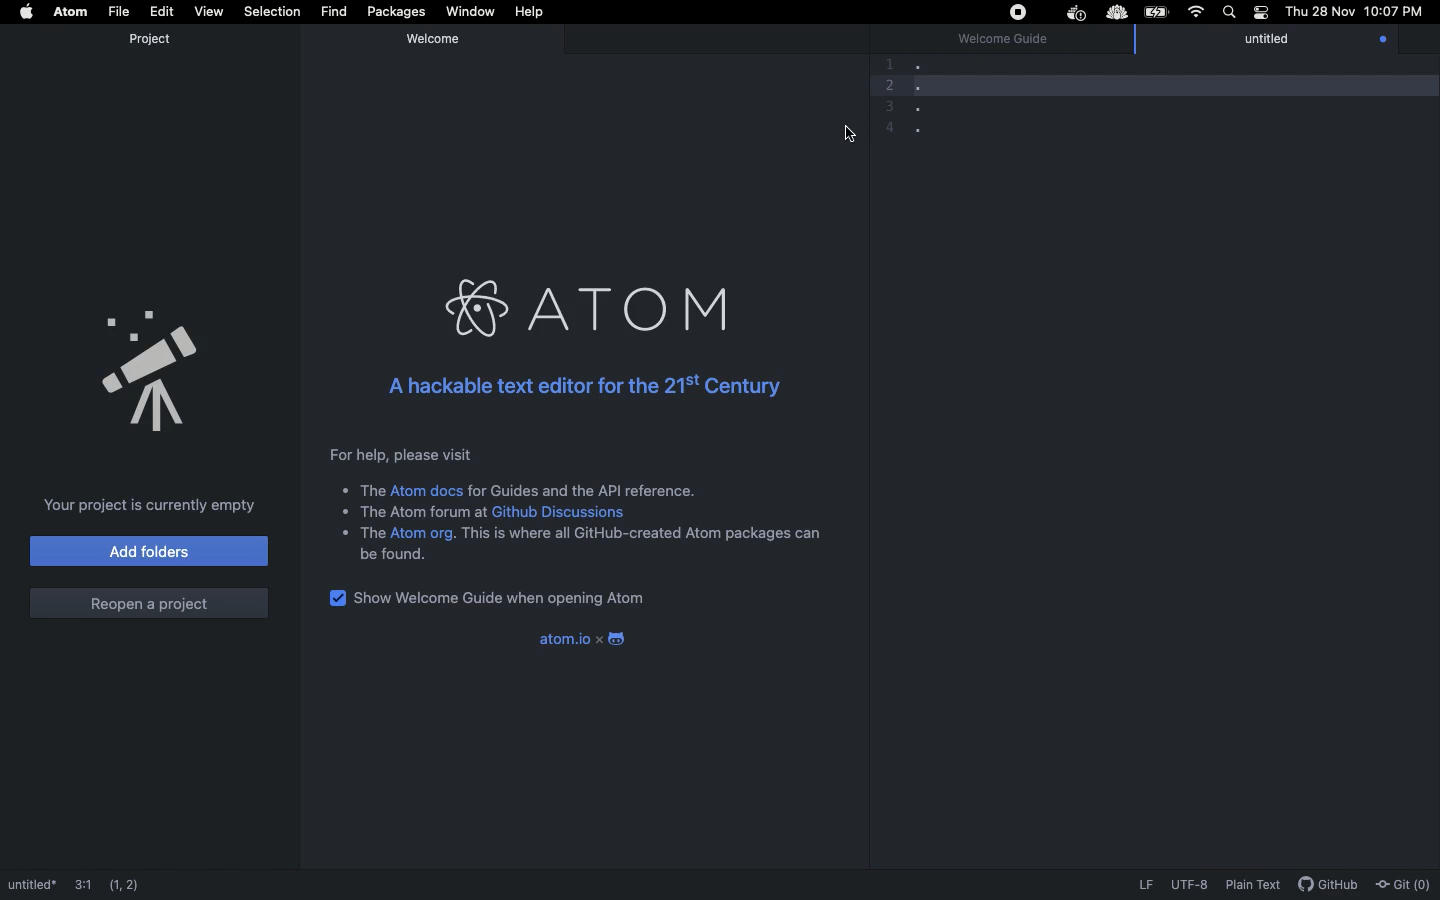 This screenshot has height=900, width=1440. Describe the element at coordinates (592, 306) in the screenshot. I see `Atom` at that location.